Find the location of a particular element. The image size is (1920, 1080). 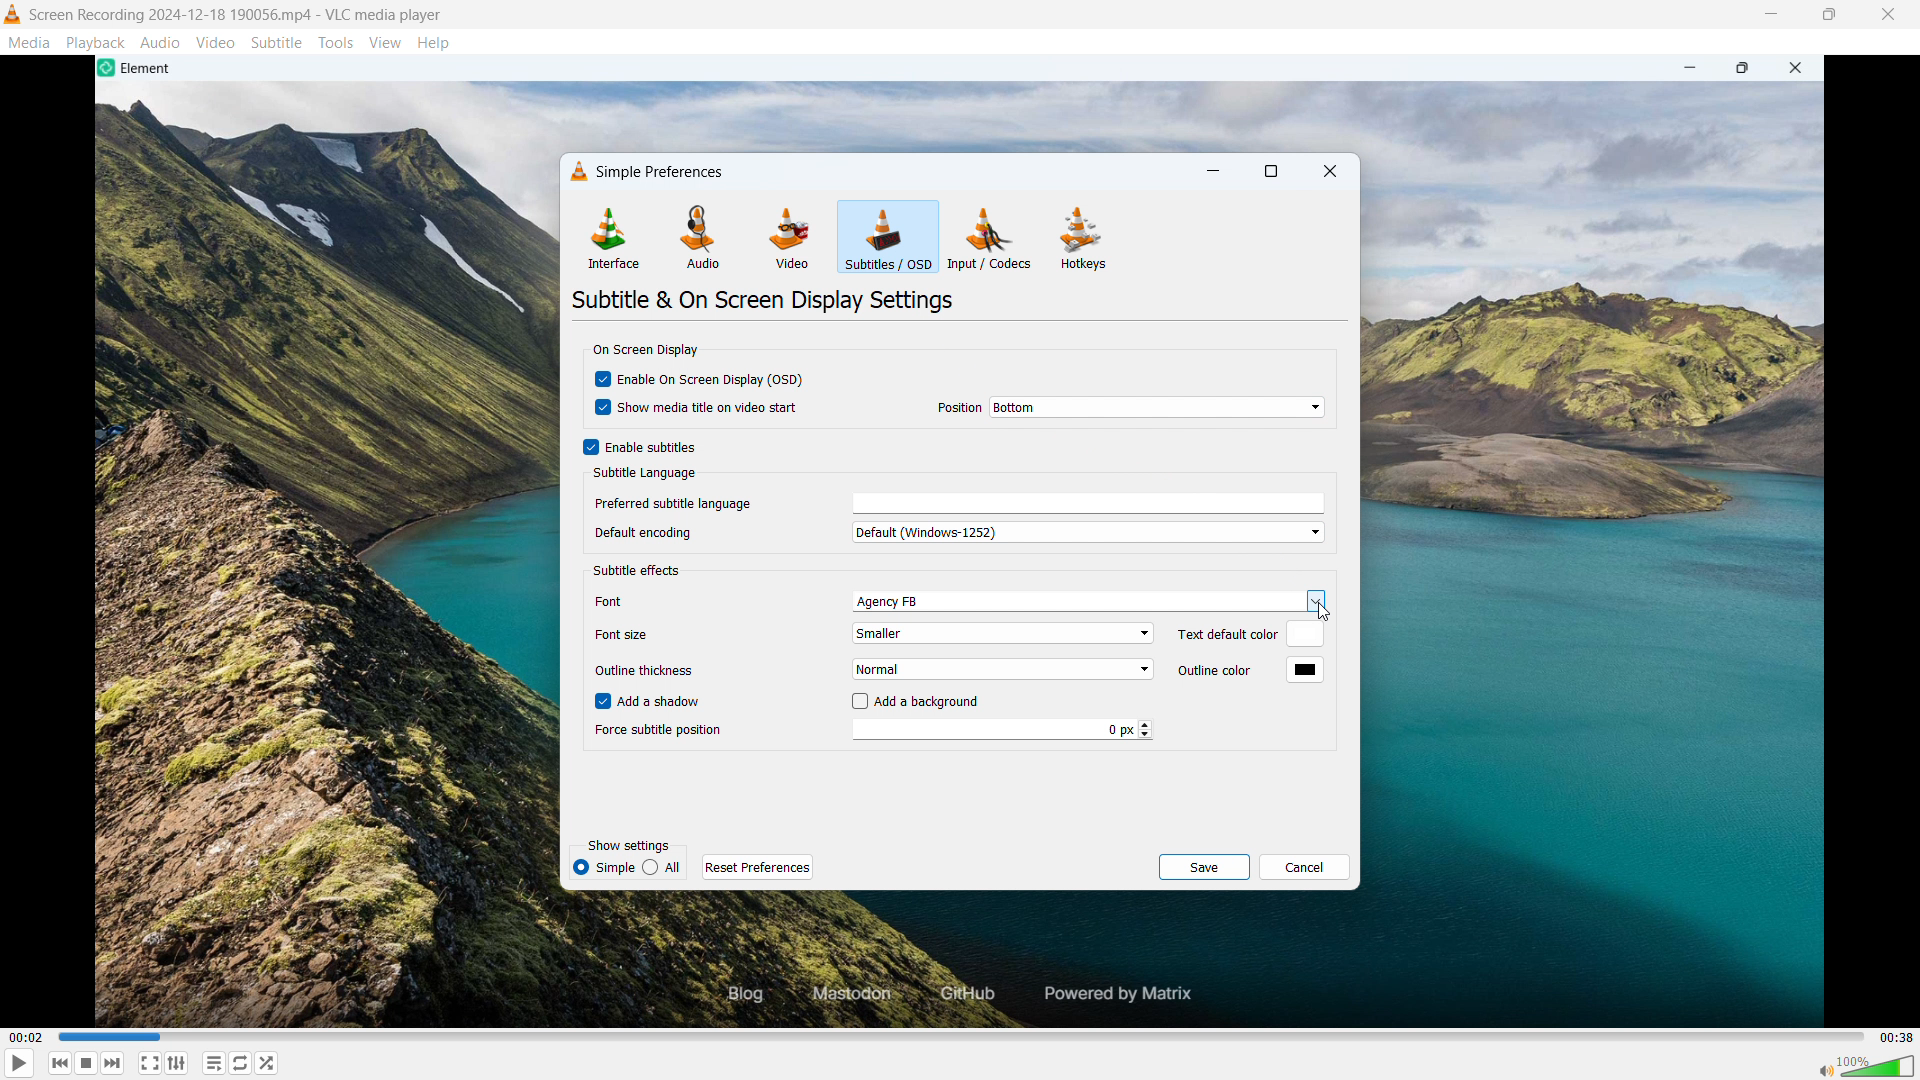

show media title on video start is located at coordinates (701, 407).